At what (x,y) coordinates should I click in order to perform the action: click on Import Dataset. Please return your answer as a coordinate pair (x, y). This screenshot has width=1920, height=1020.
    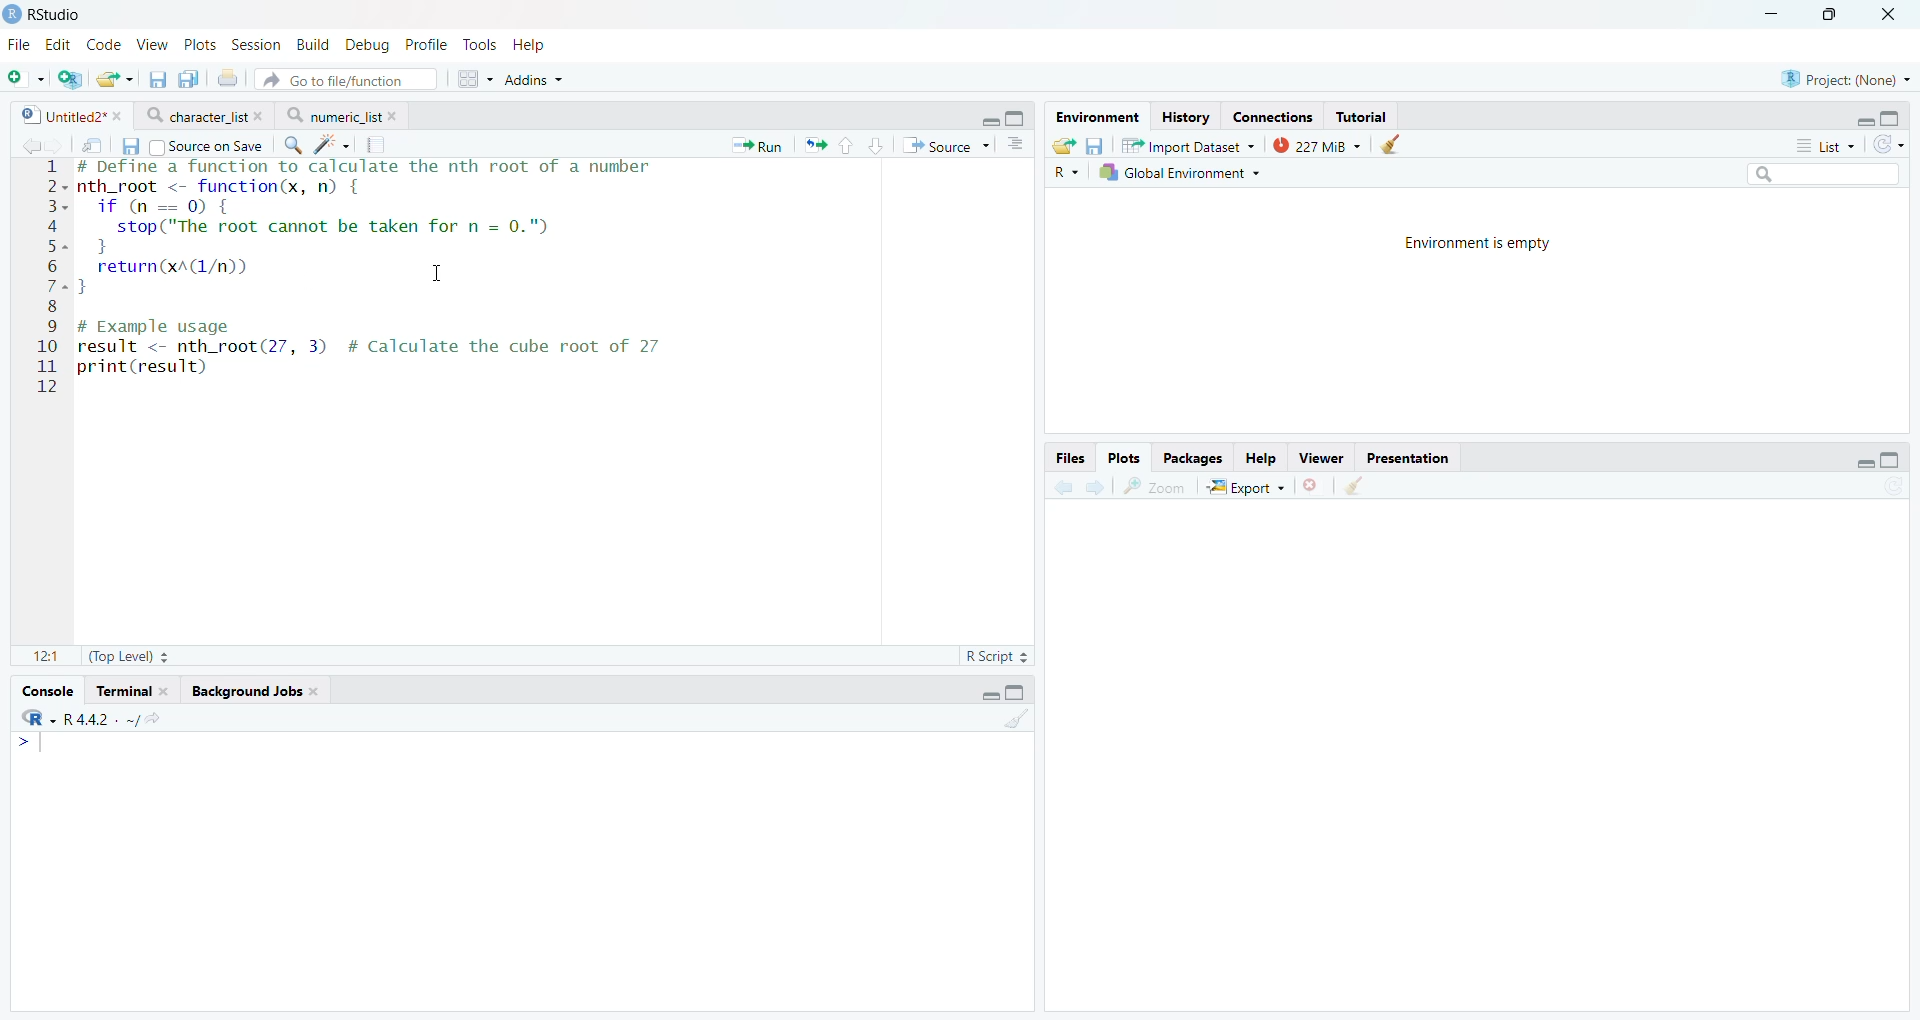
    Looking at the image, I should click on (1188, 145).